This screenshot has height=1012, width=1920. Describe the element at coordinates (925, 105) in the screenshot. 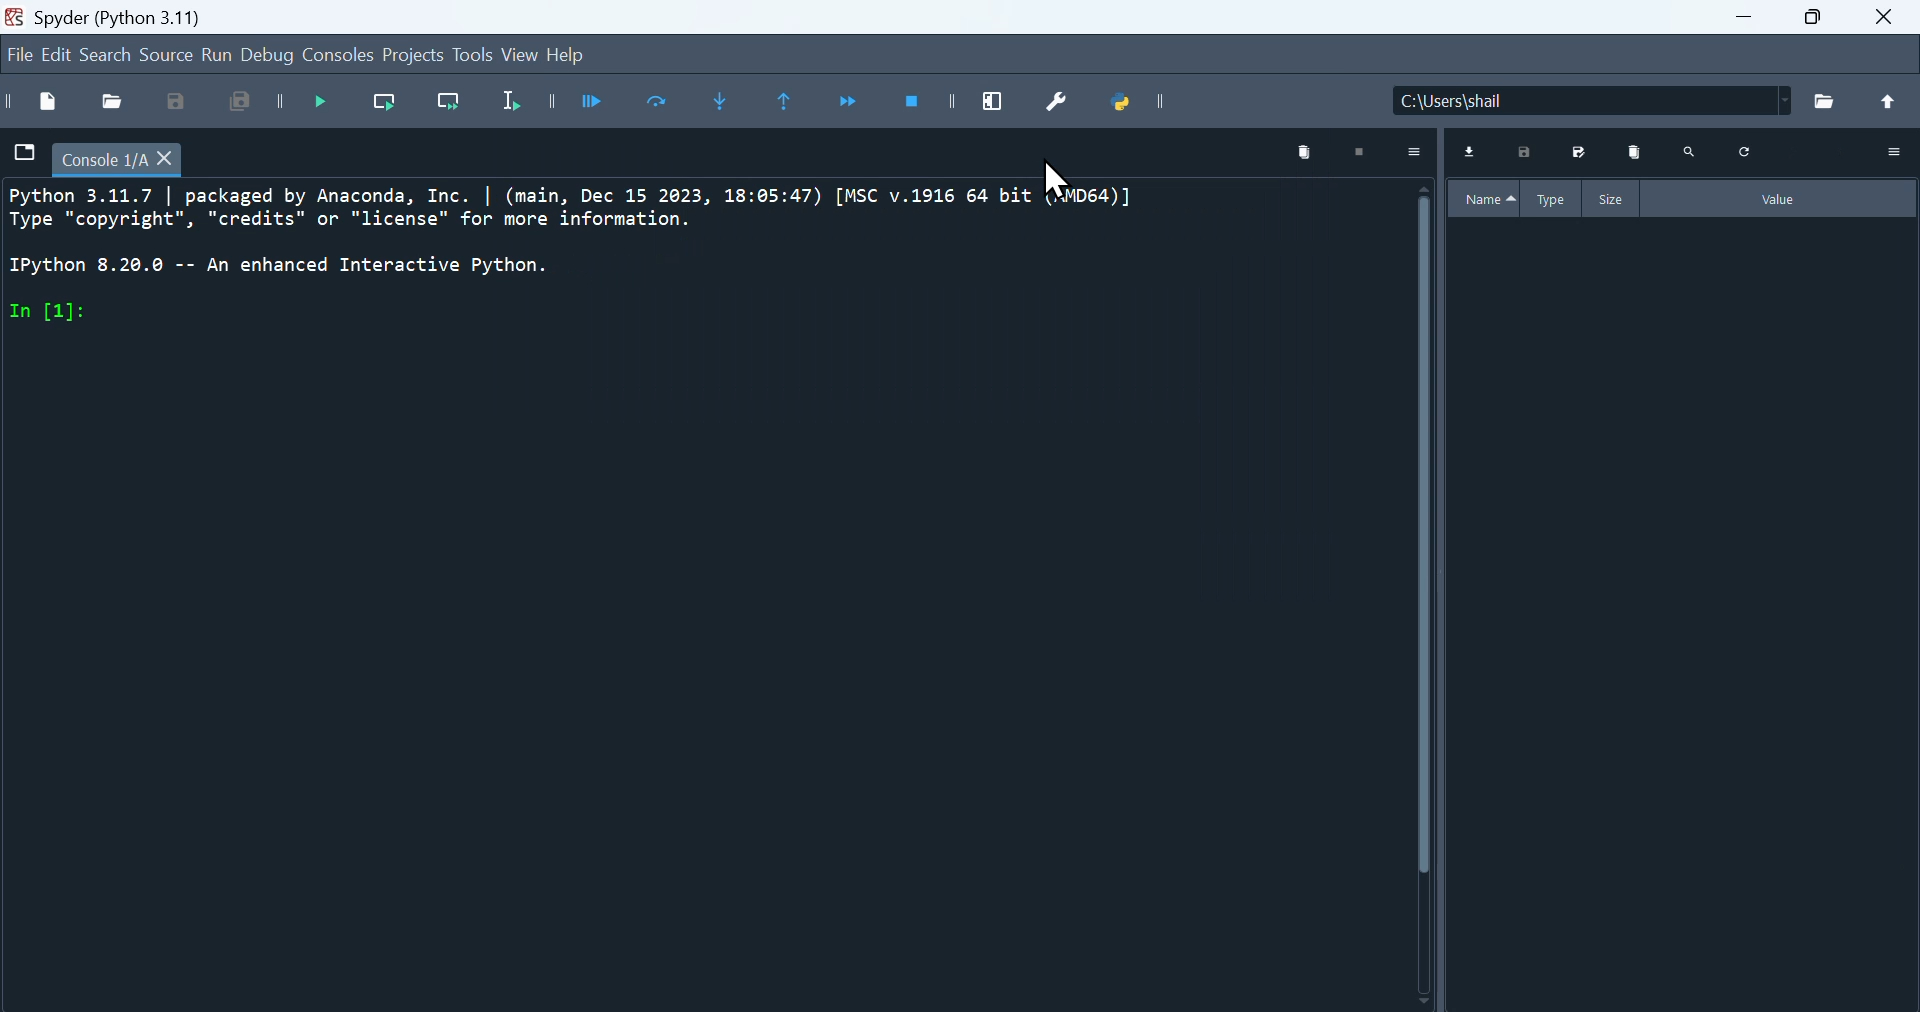

I see `Stop debugging` at that location.